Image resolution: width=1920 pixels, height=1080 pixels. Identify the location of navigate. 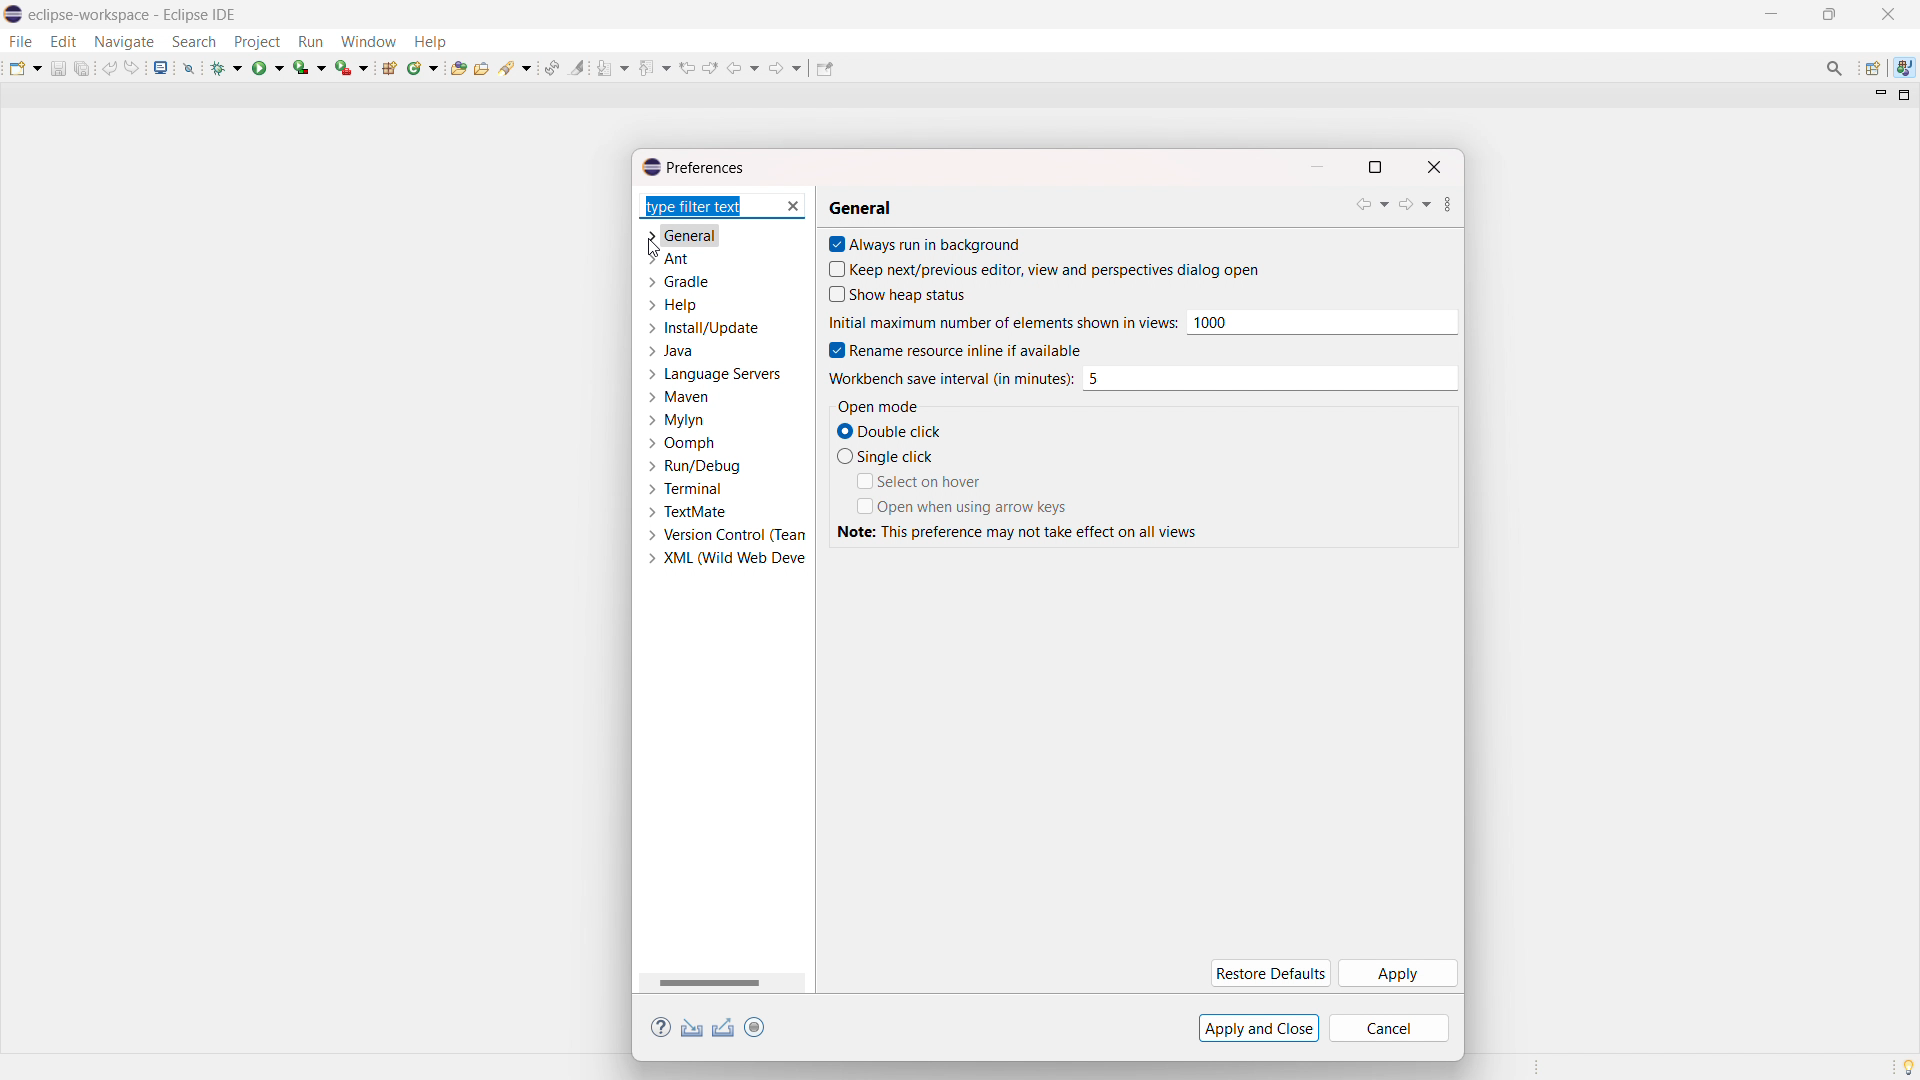
(123, 41).